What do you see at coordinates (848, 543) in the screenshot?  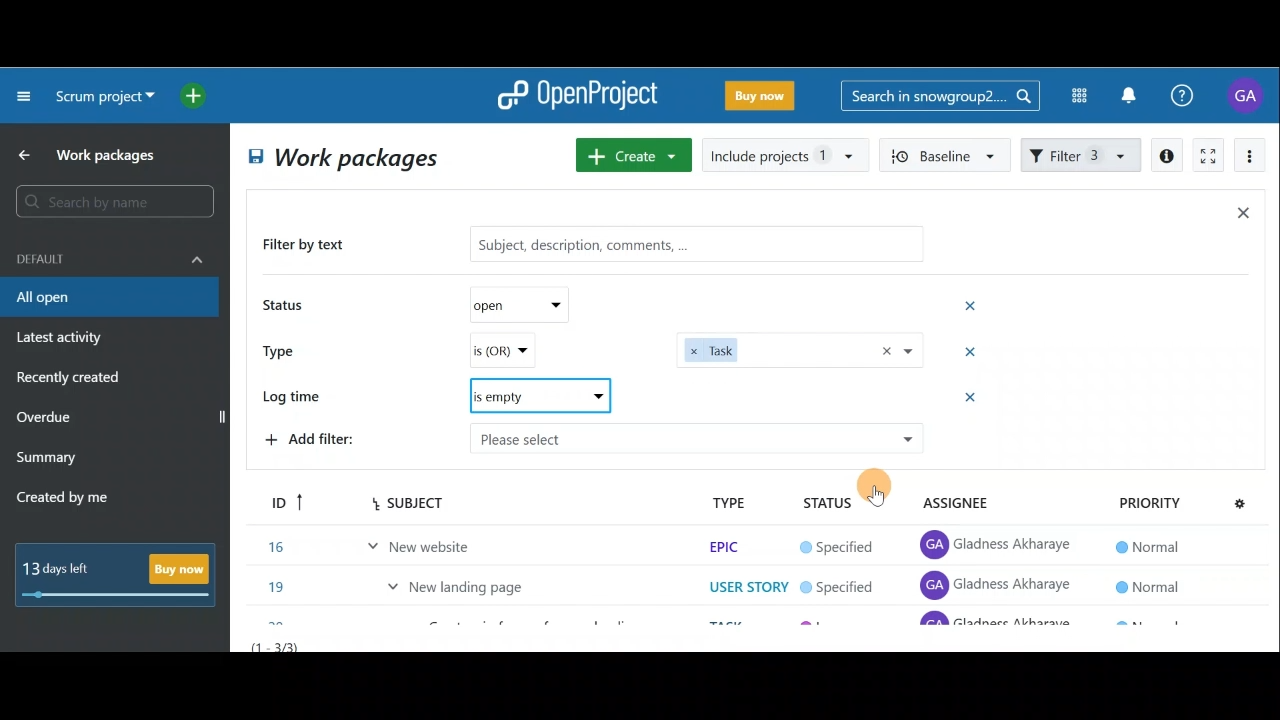 I see `Gladnes:` at bounding box center [848, 543].